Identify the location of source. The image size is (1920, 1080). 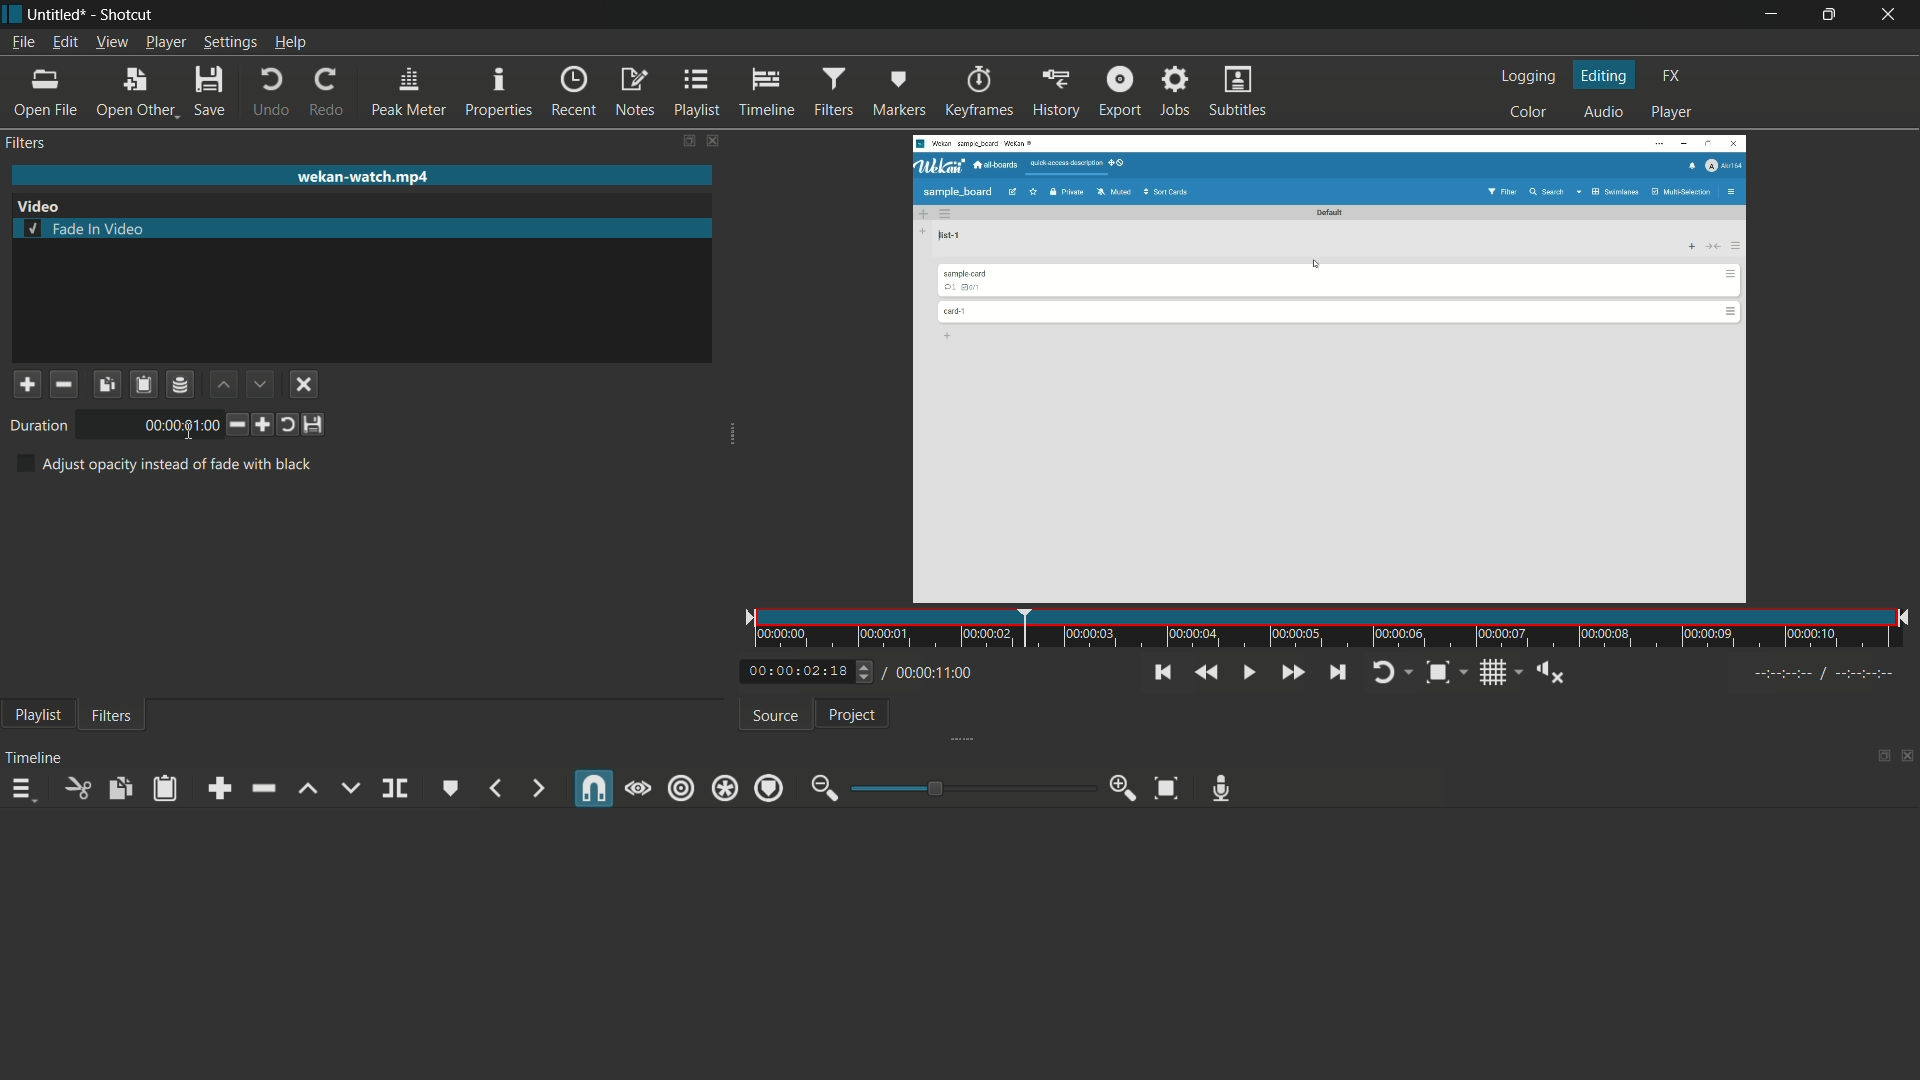
(775, 717).